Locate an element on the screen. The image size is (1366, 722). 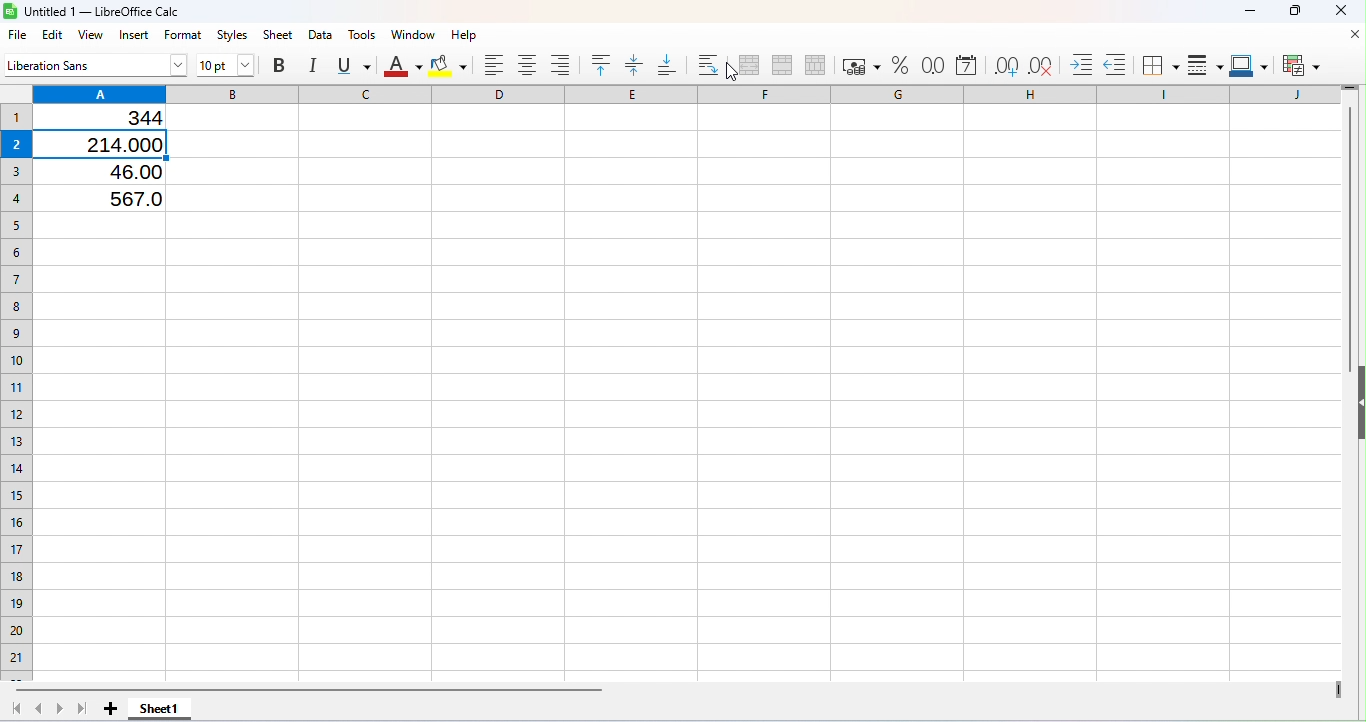
Unmerge cells is located at coordinates (814, 64).